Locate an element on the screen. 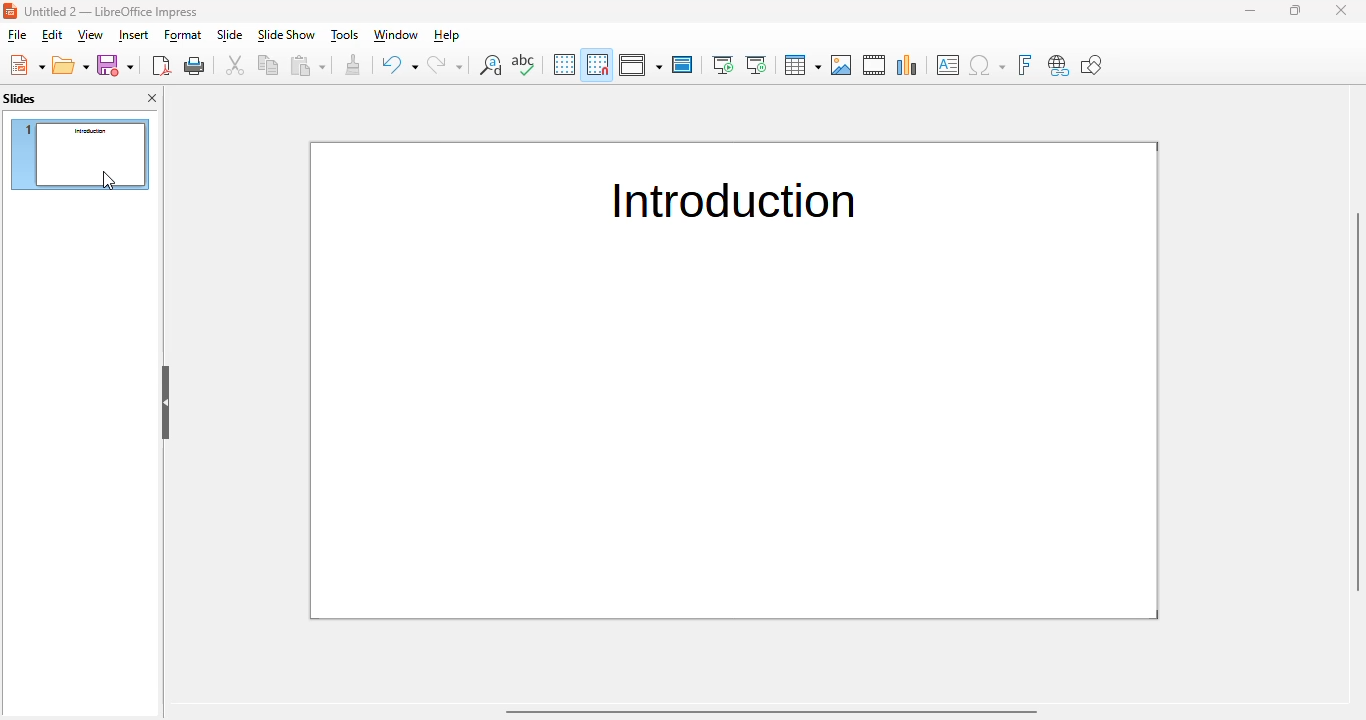 Image resolution: width=1366 pixels, height=720 pixels. slide show is located at coordinates (286, 35).